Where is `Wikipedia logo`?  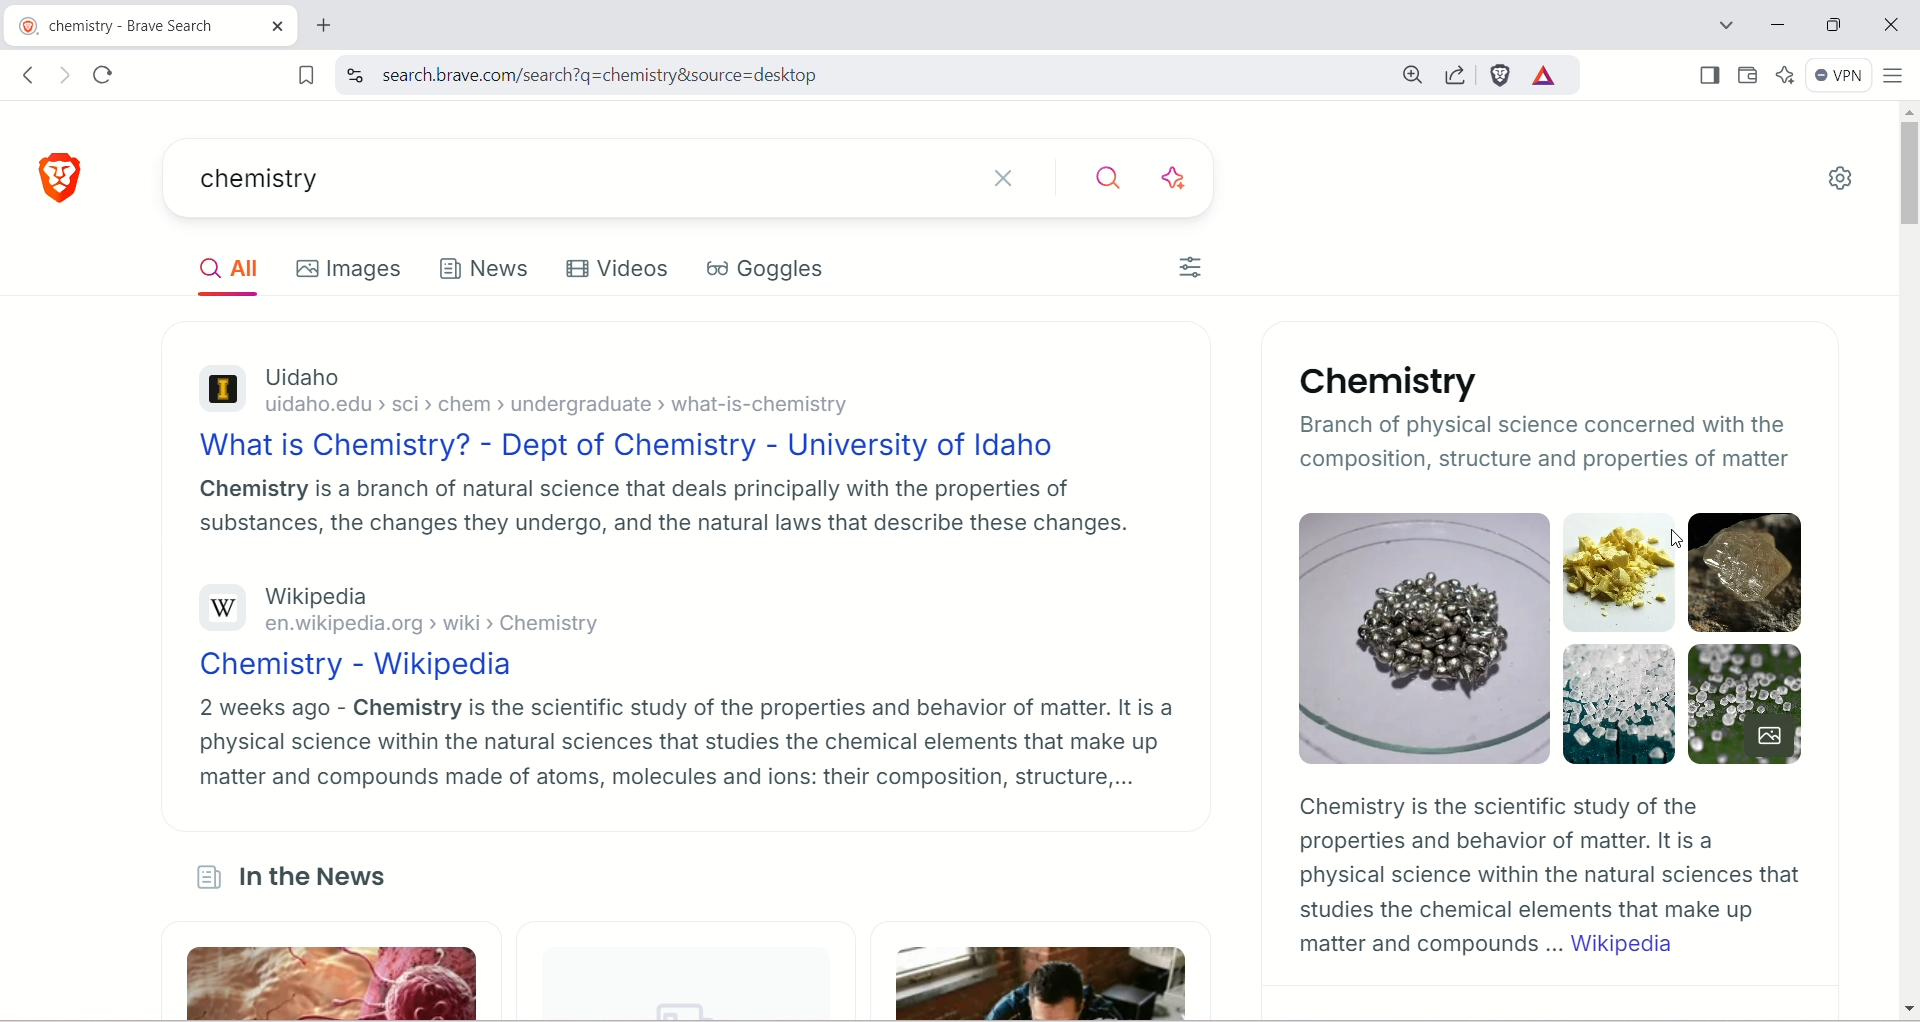
Wikipedia logo is located at coordinates (219, 607).